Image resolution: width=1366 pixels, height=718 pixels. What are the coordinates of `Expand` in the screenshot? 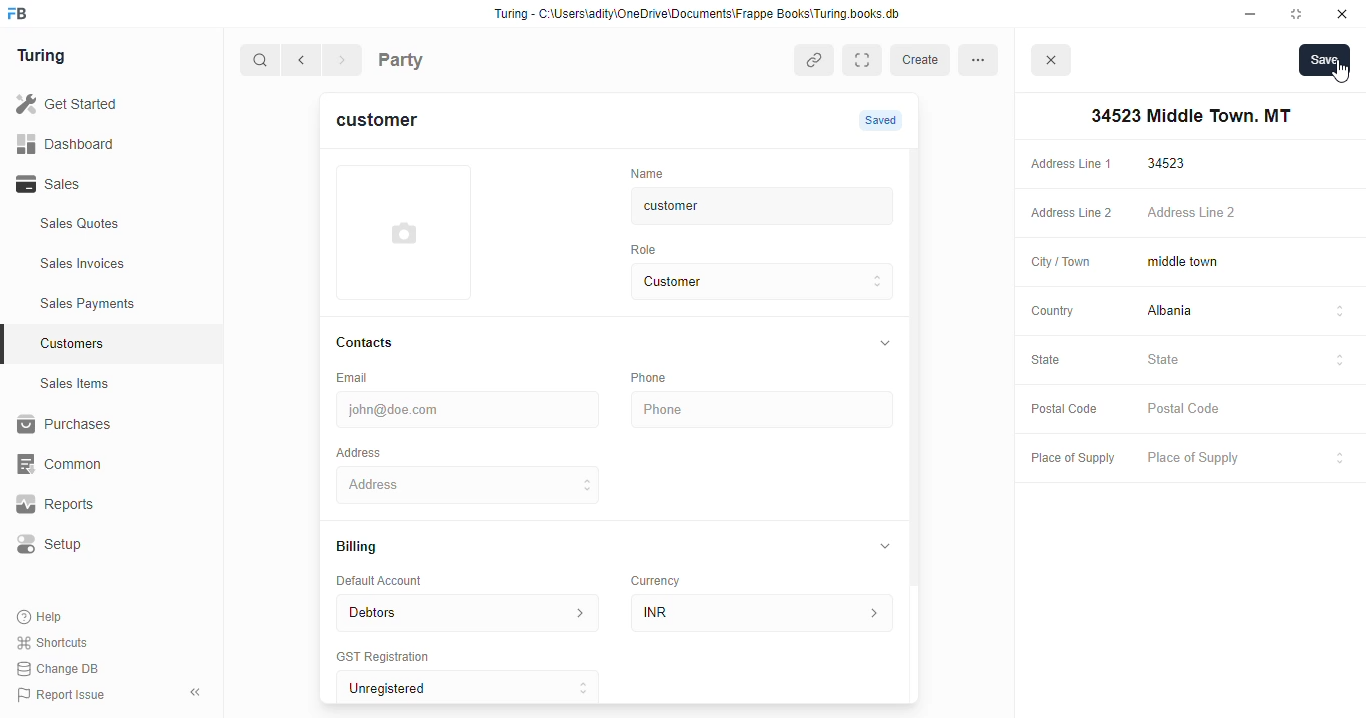 It's located at (866, 60).